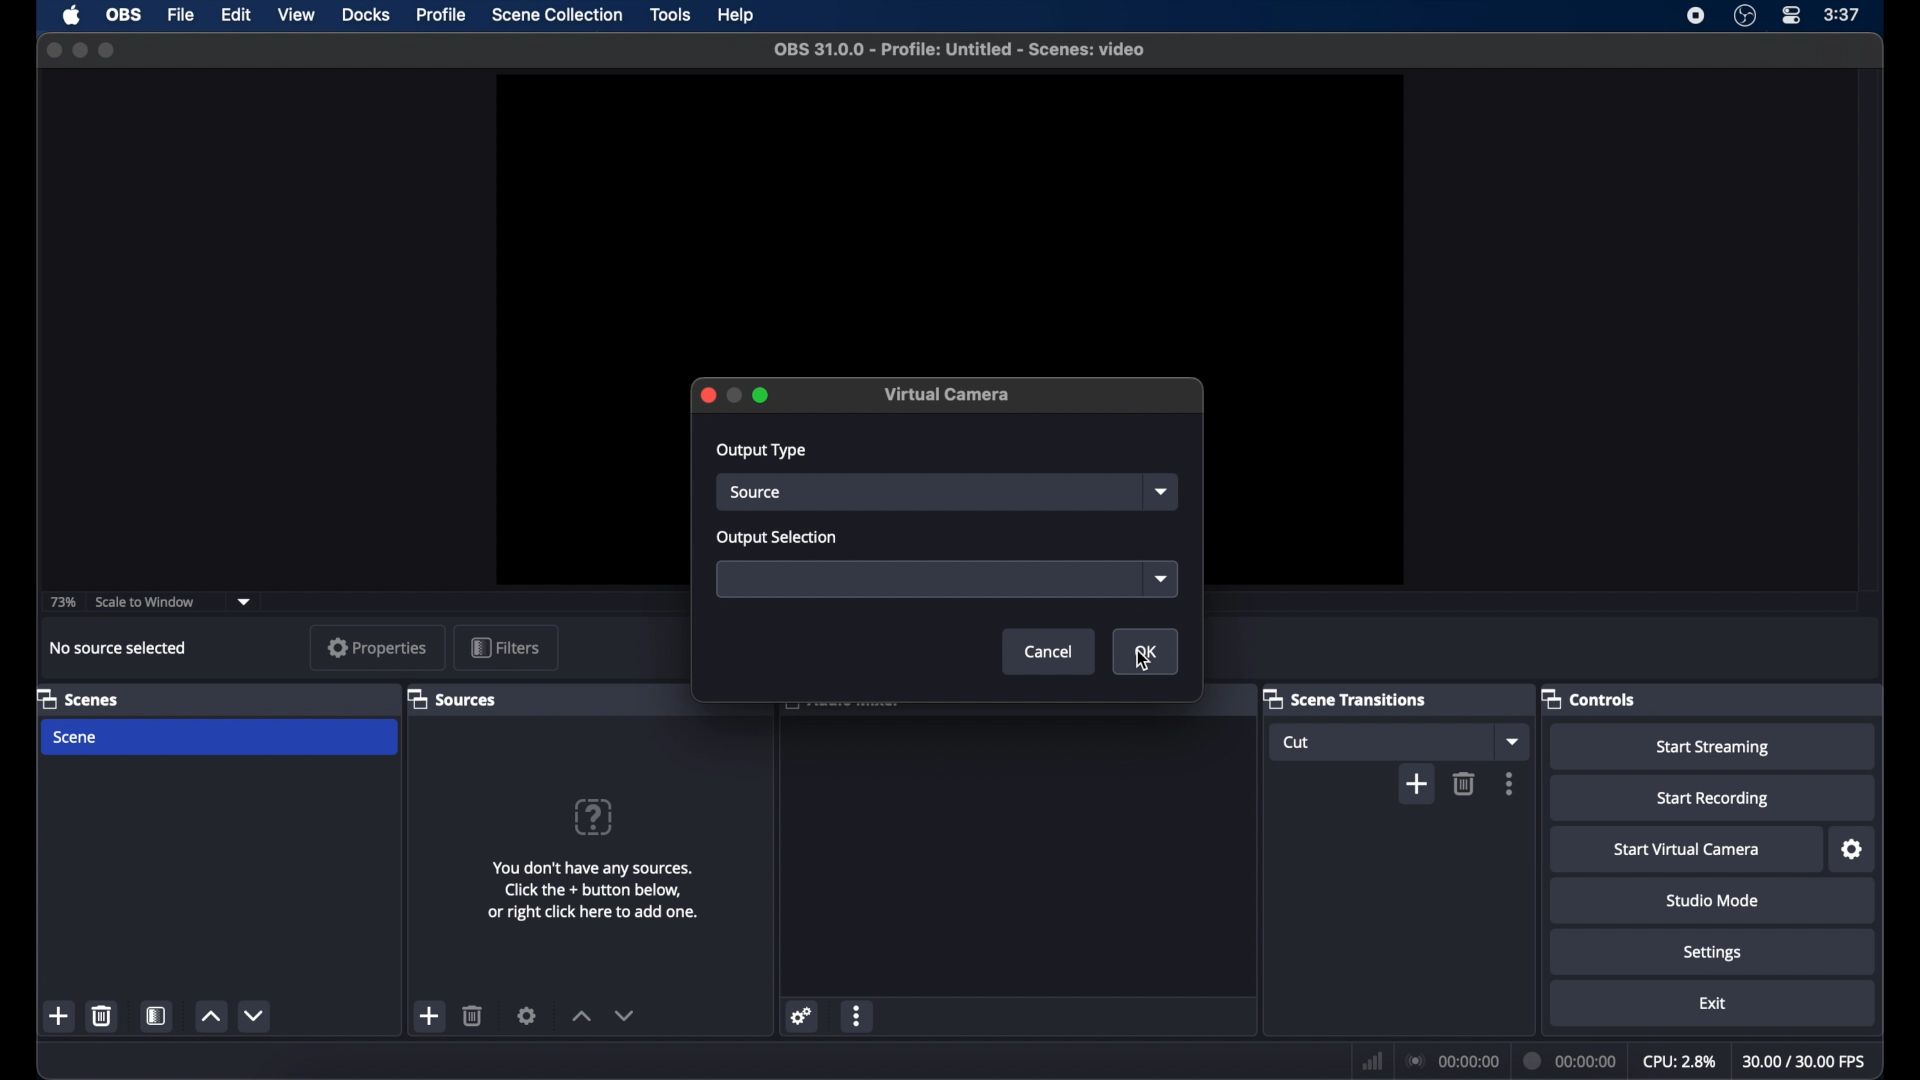 Image resolution: width=1920 pixels, height=1080 pixels. Describe the element at coordinates (528, 1015) in the screenshot. I see `settings` at that location.